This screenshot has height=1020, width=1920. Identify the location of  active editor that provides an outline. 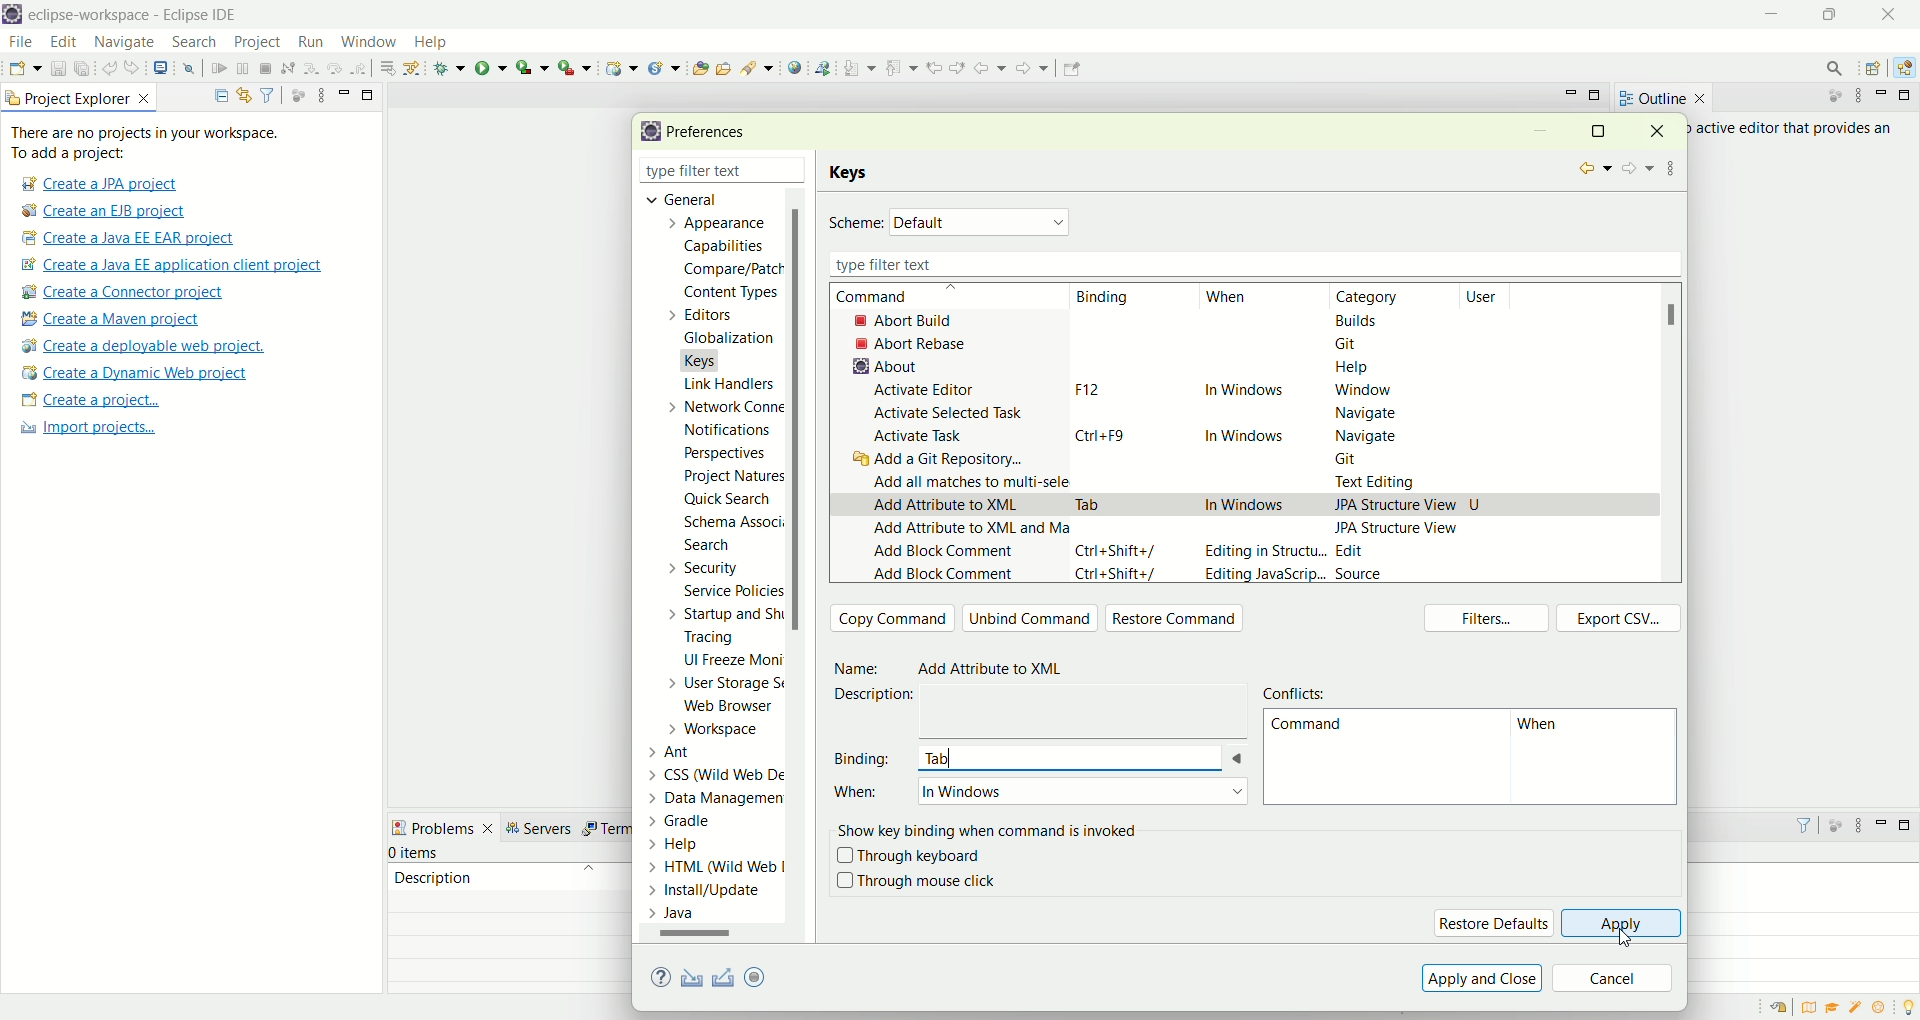
(1796, 129).